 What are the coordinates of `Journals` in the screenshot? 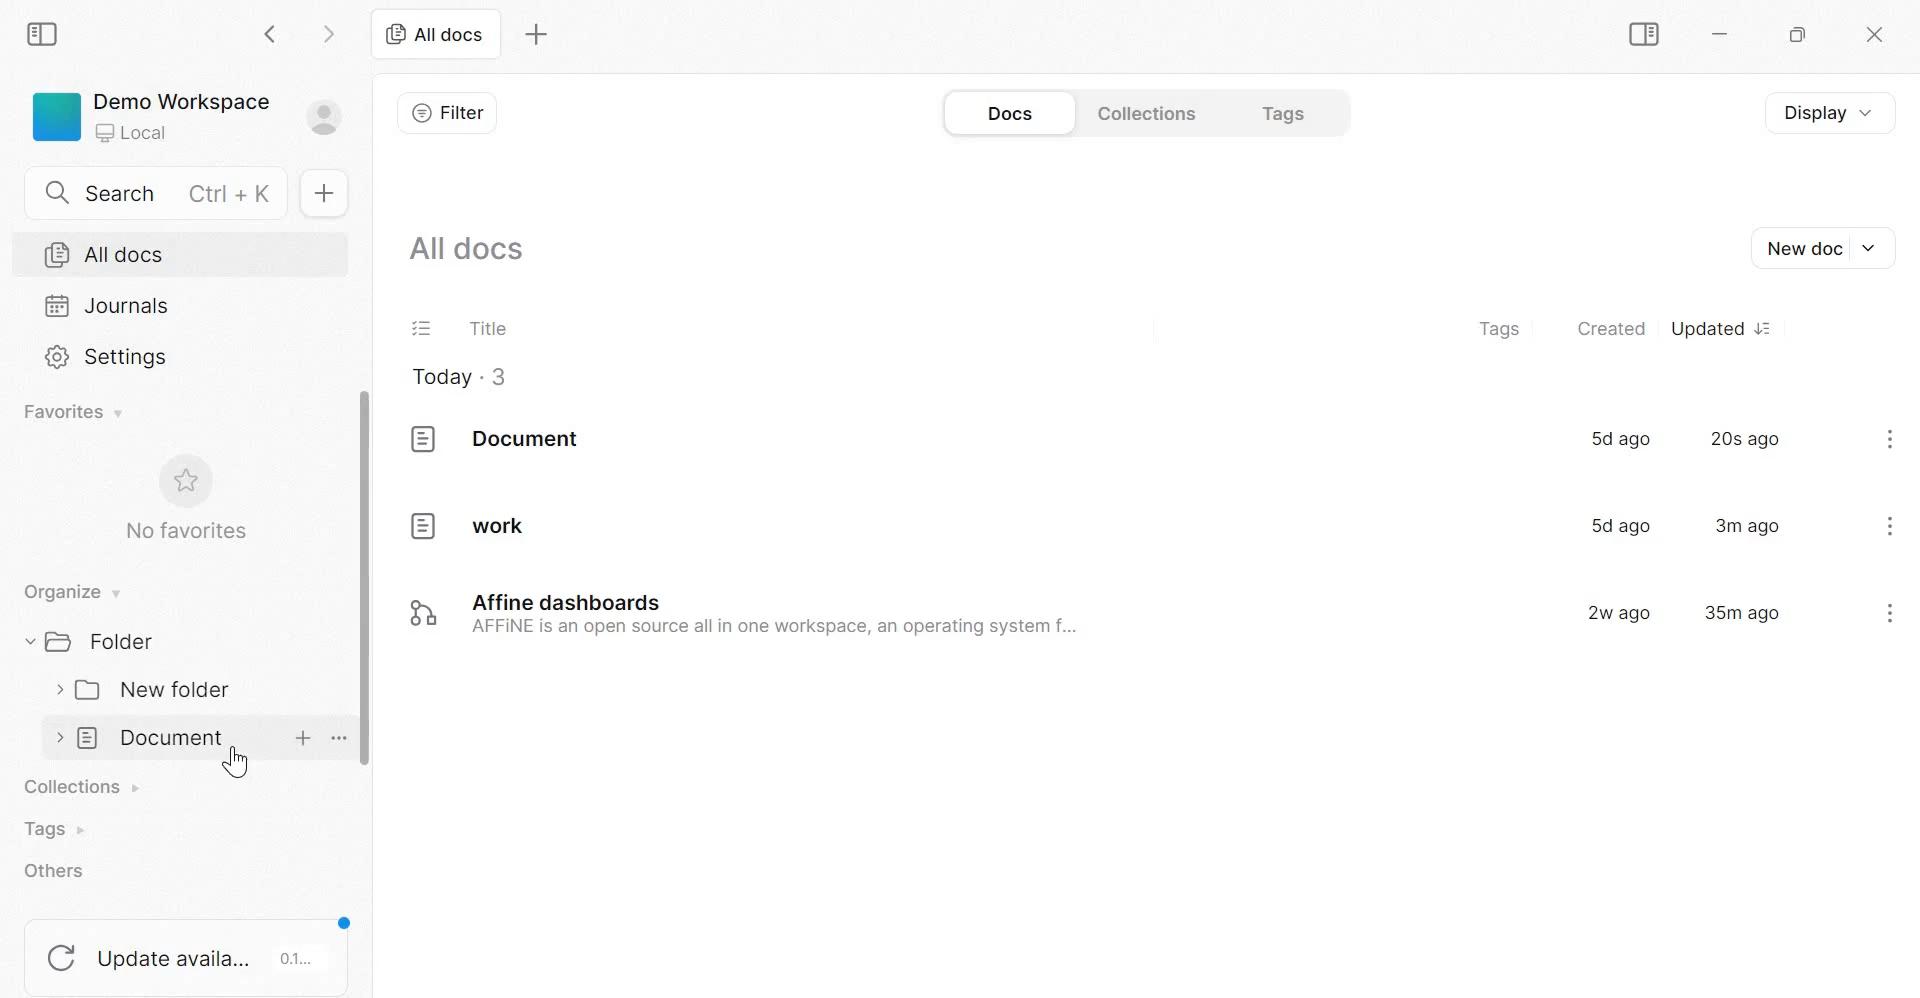 It's located at (109, 305).